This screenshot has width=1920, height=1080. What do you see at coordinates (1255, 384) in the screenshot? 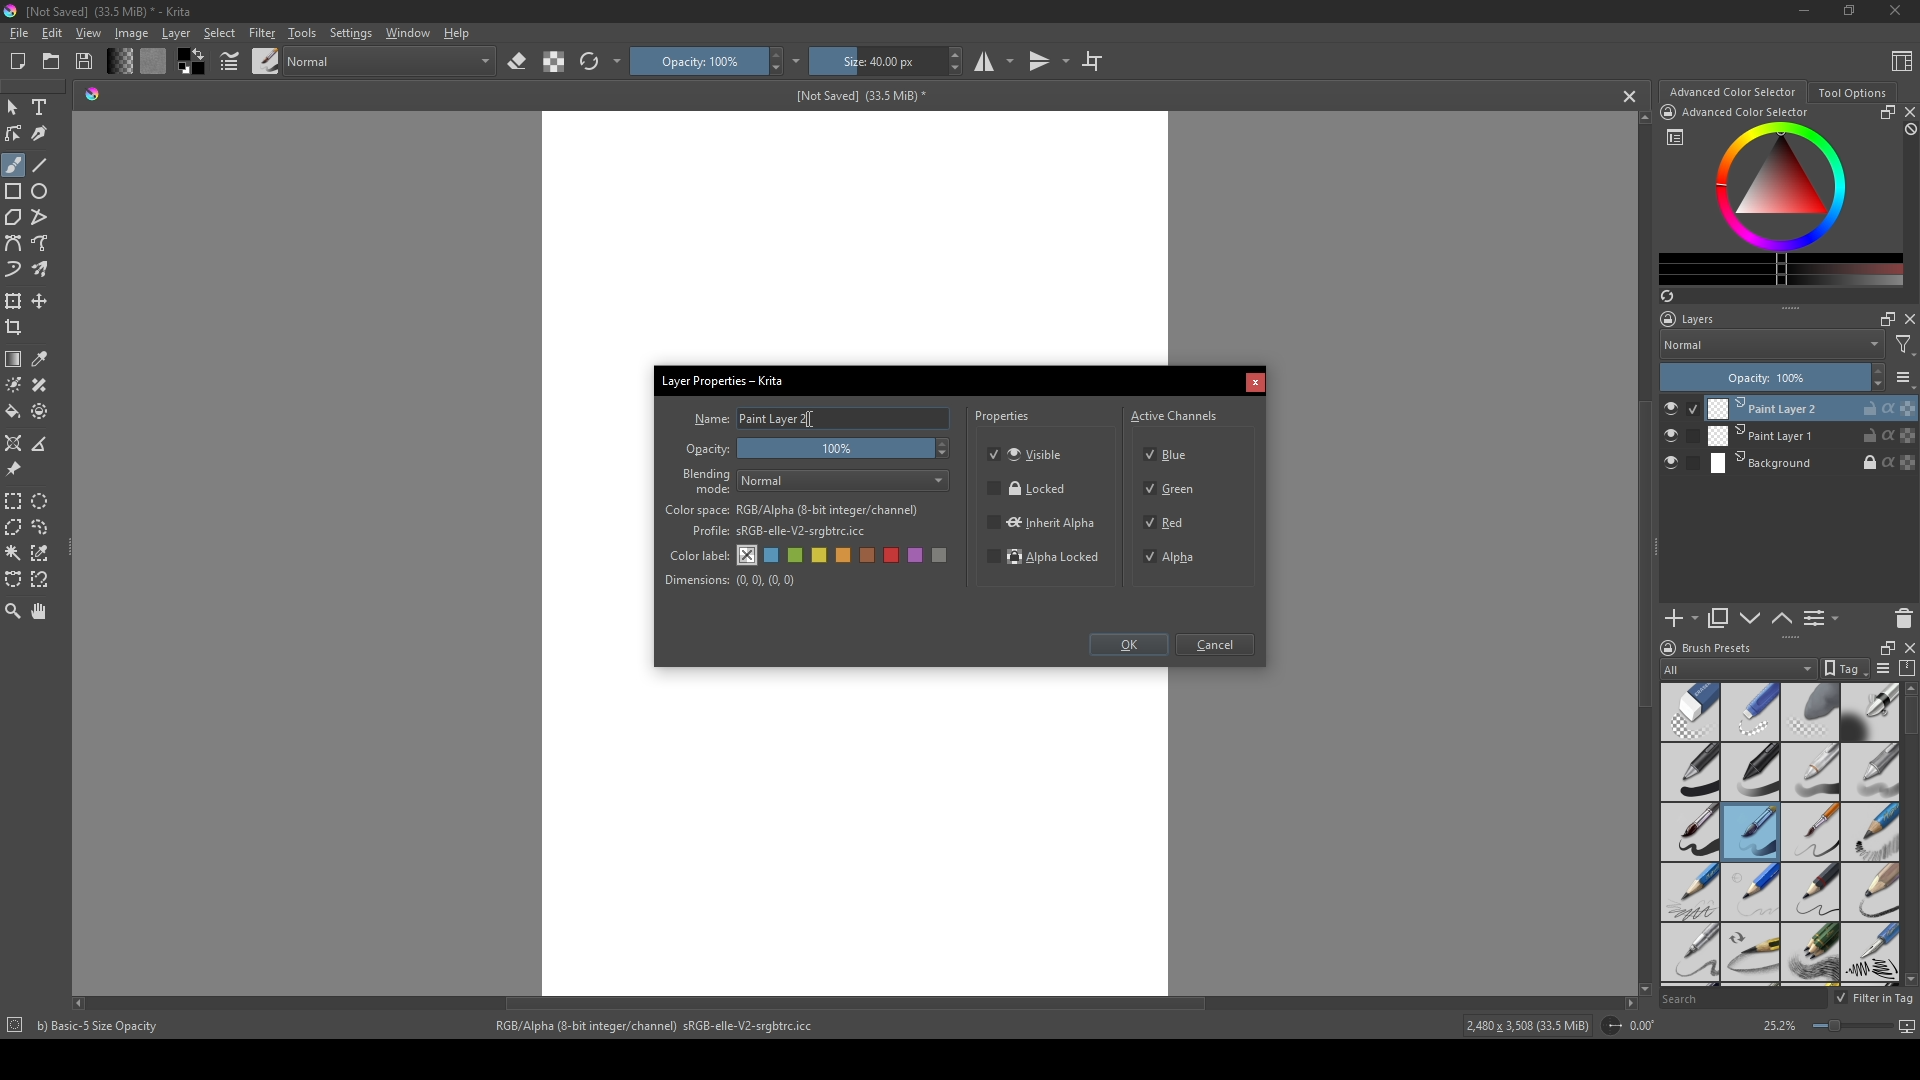
I see `Cancel` at bounding box center [1255, 384].